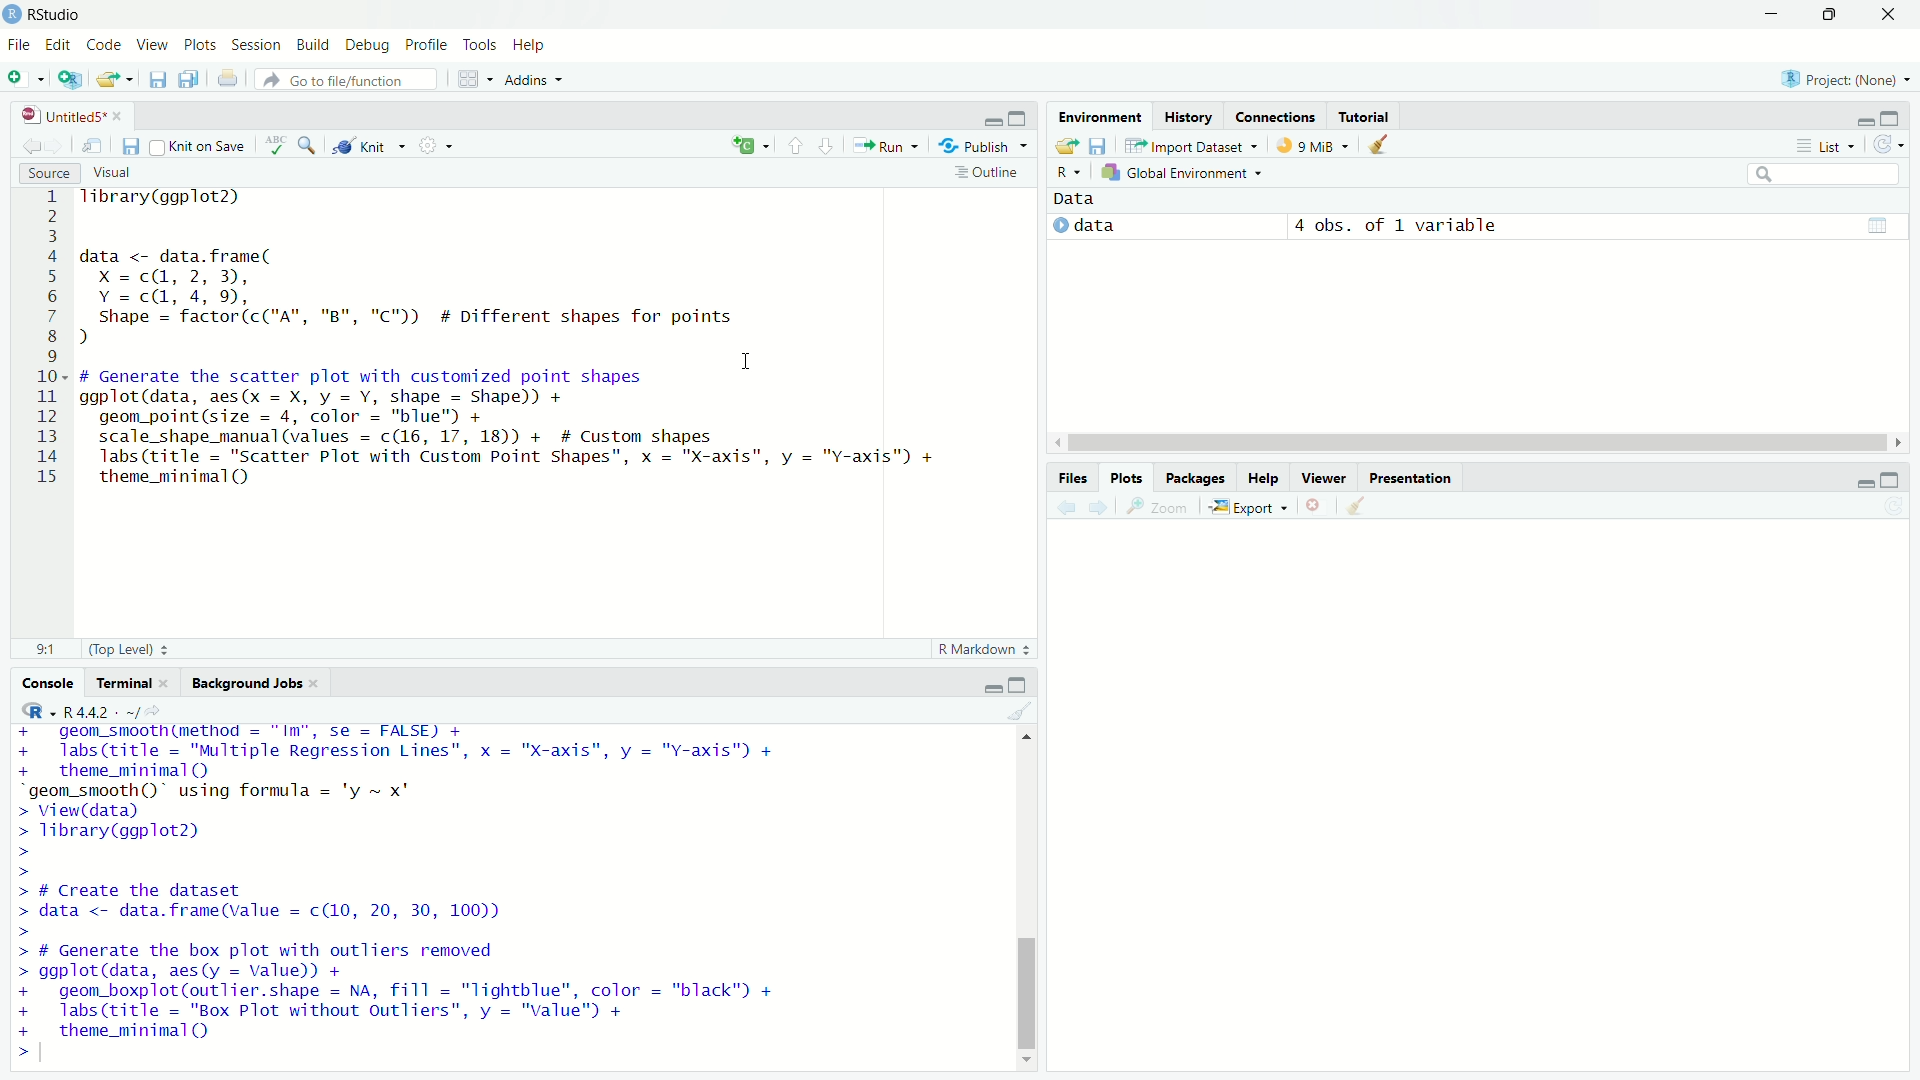  What do you see at coordinates (275, 144) in the screenshot?
I see `Check spelling in the document` at bounding box center [275, 144].